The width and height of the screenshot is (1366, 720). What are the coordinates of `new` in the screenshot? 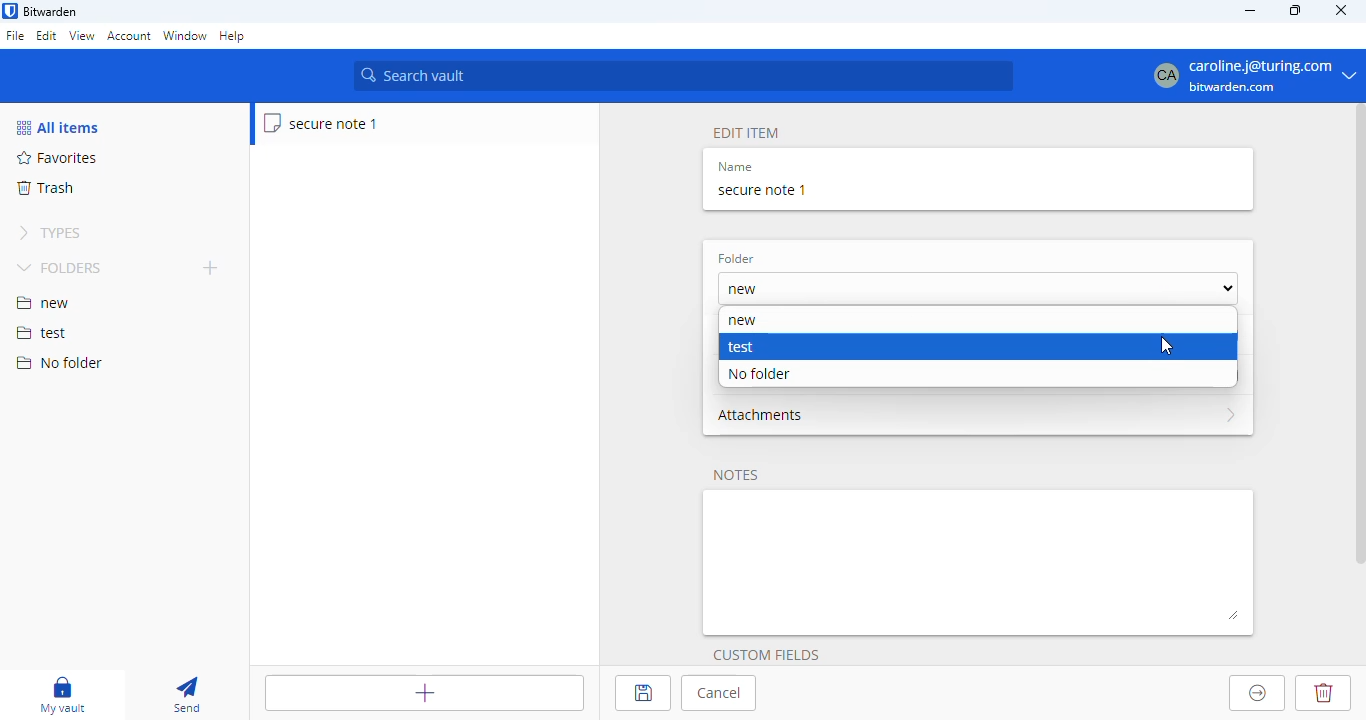 It's located at (43, 303).